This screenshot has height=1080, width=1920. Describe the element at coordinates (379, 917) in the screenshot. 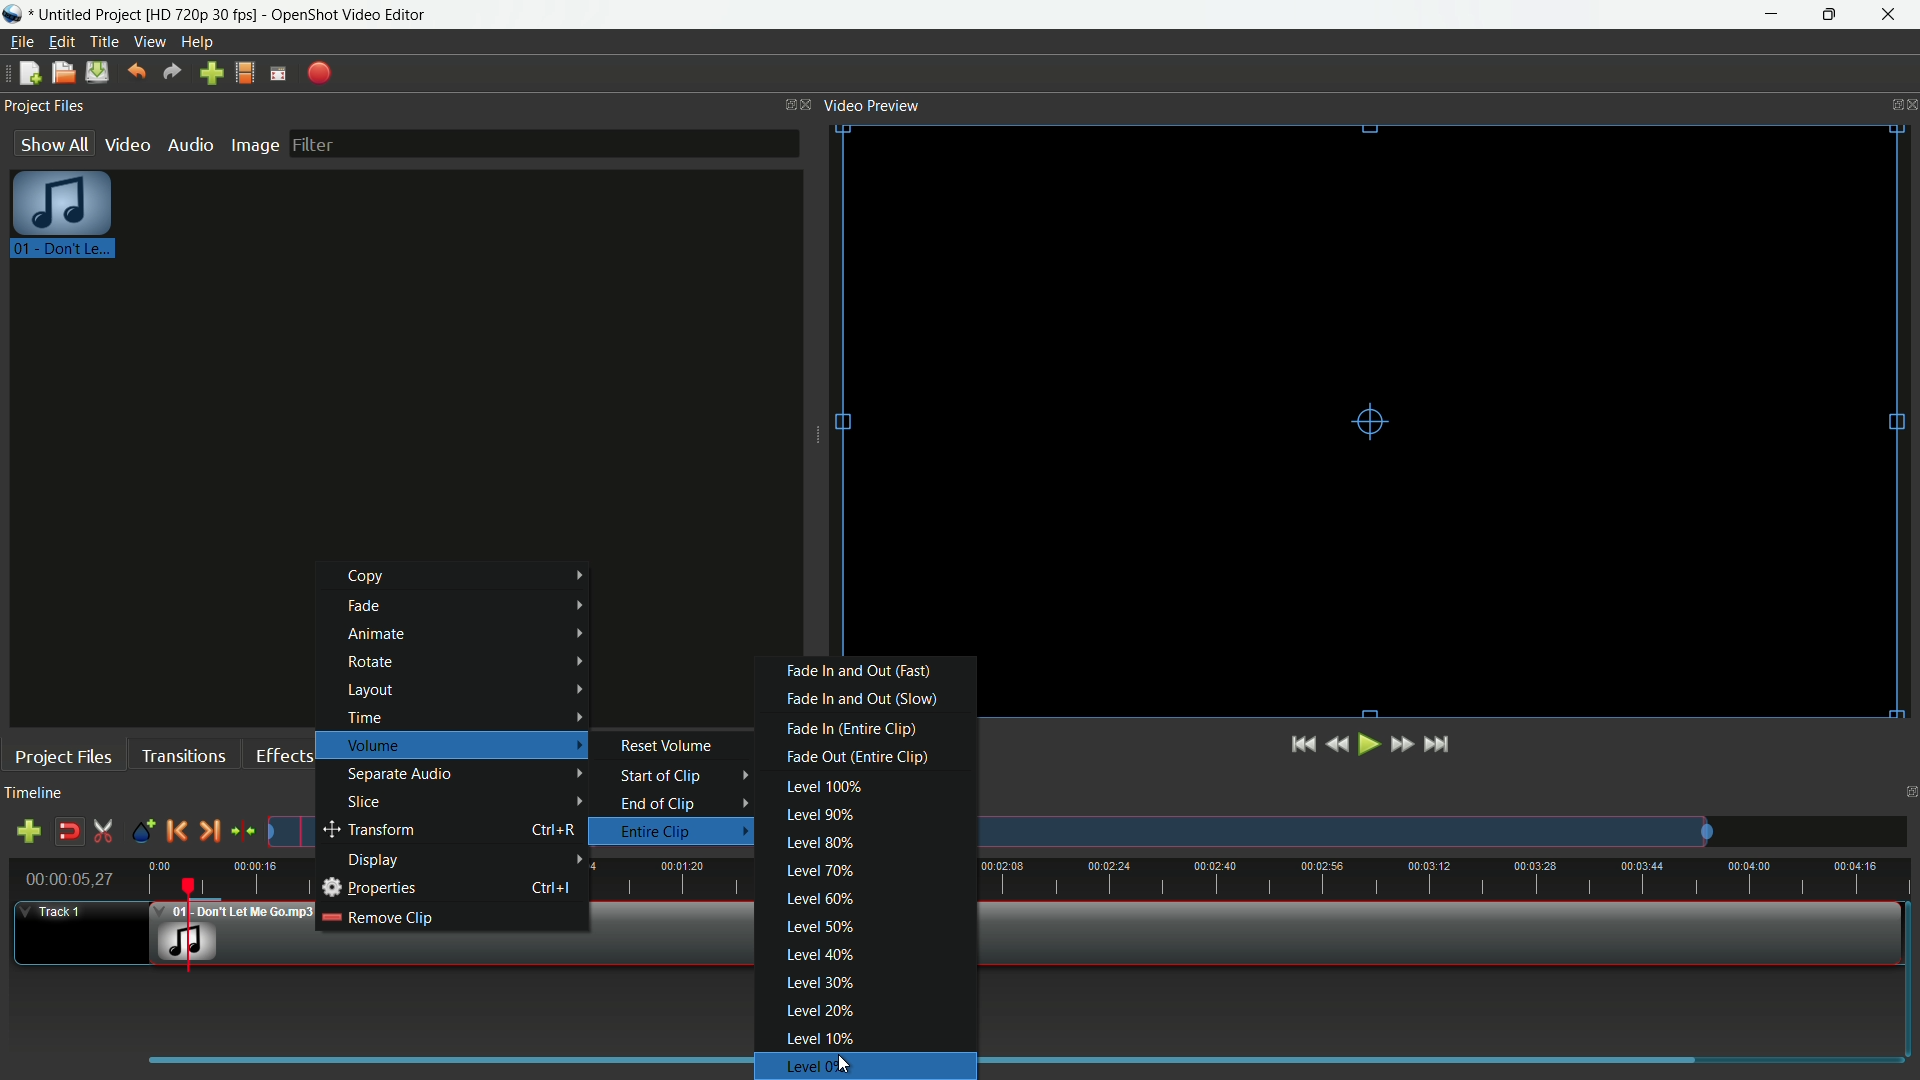

I see `remove clip` at that location.